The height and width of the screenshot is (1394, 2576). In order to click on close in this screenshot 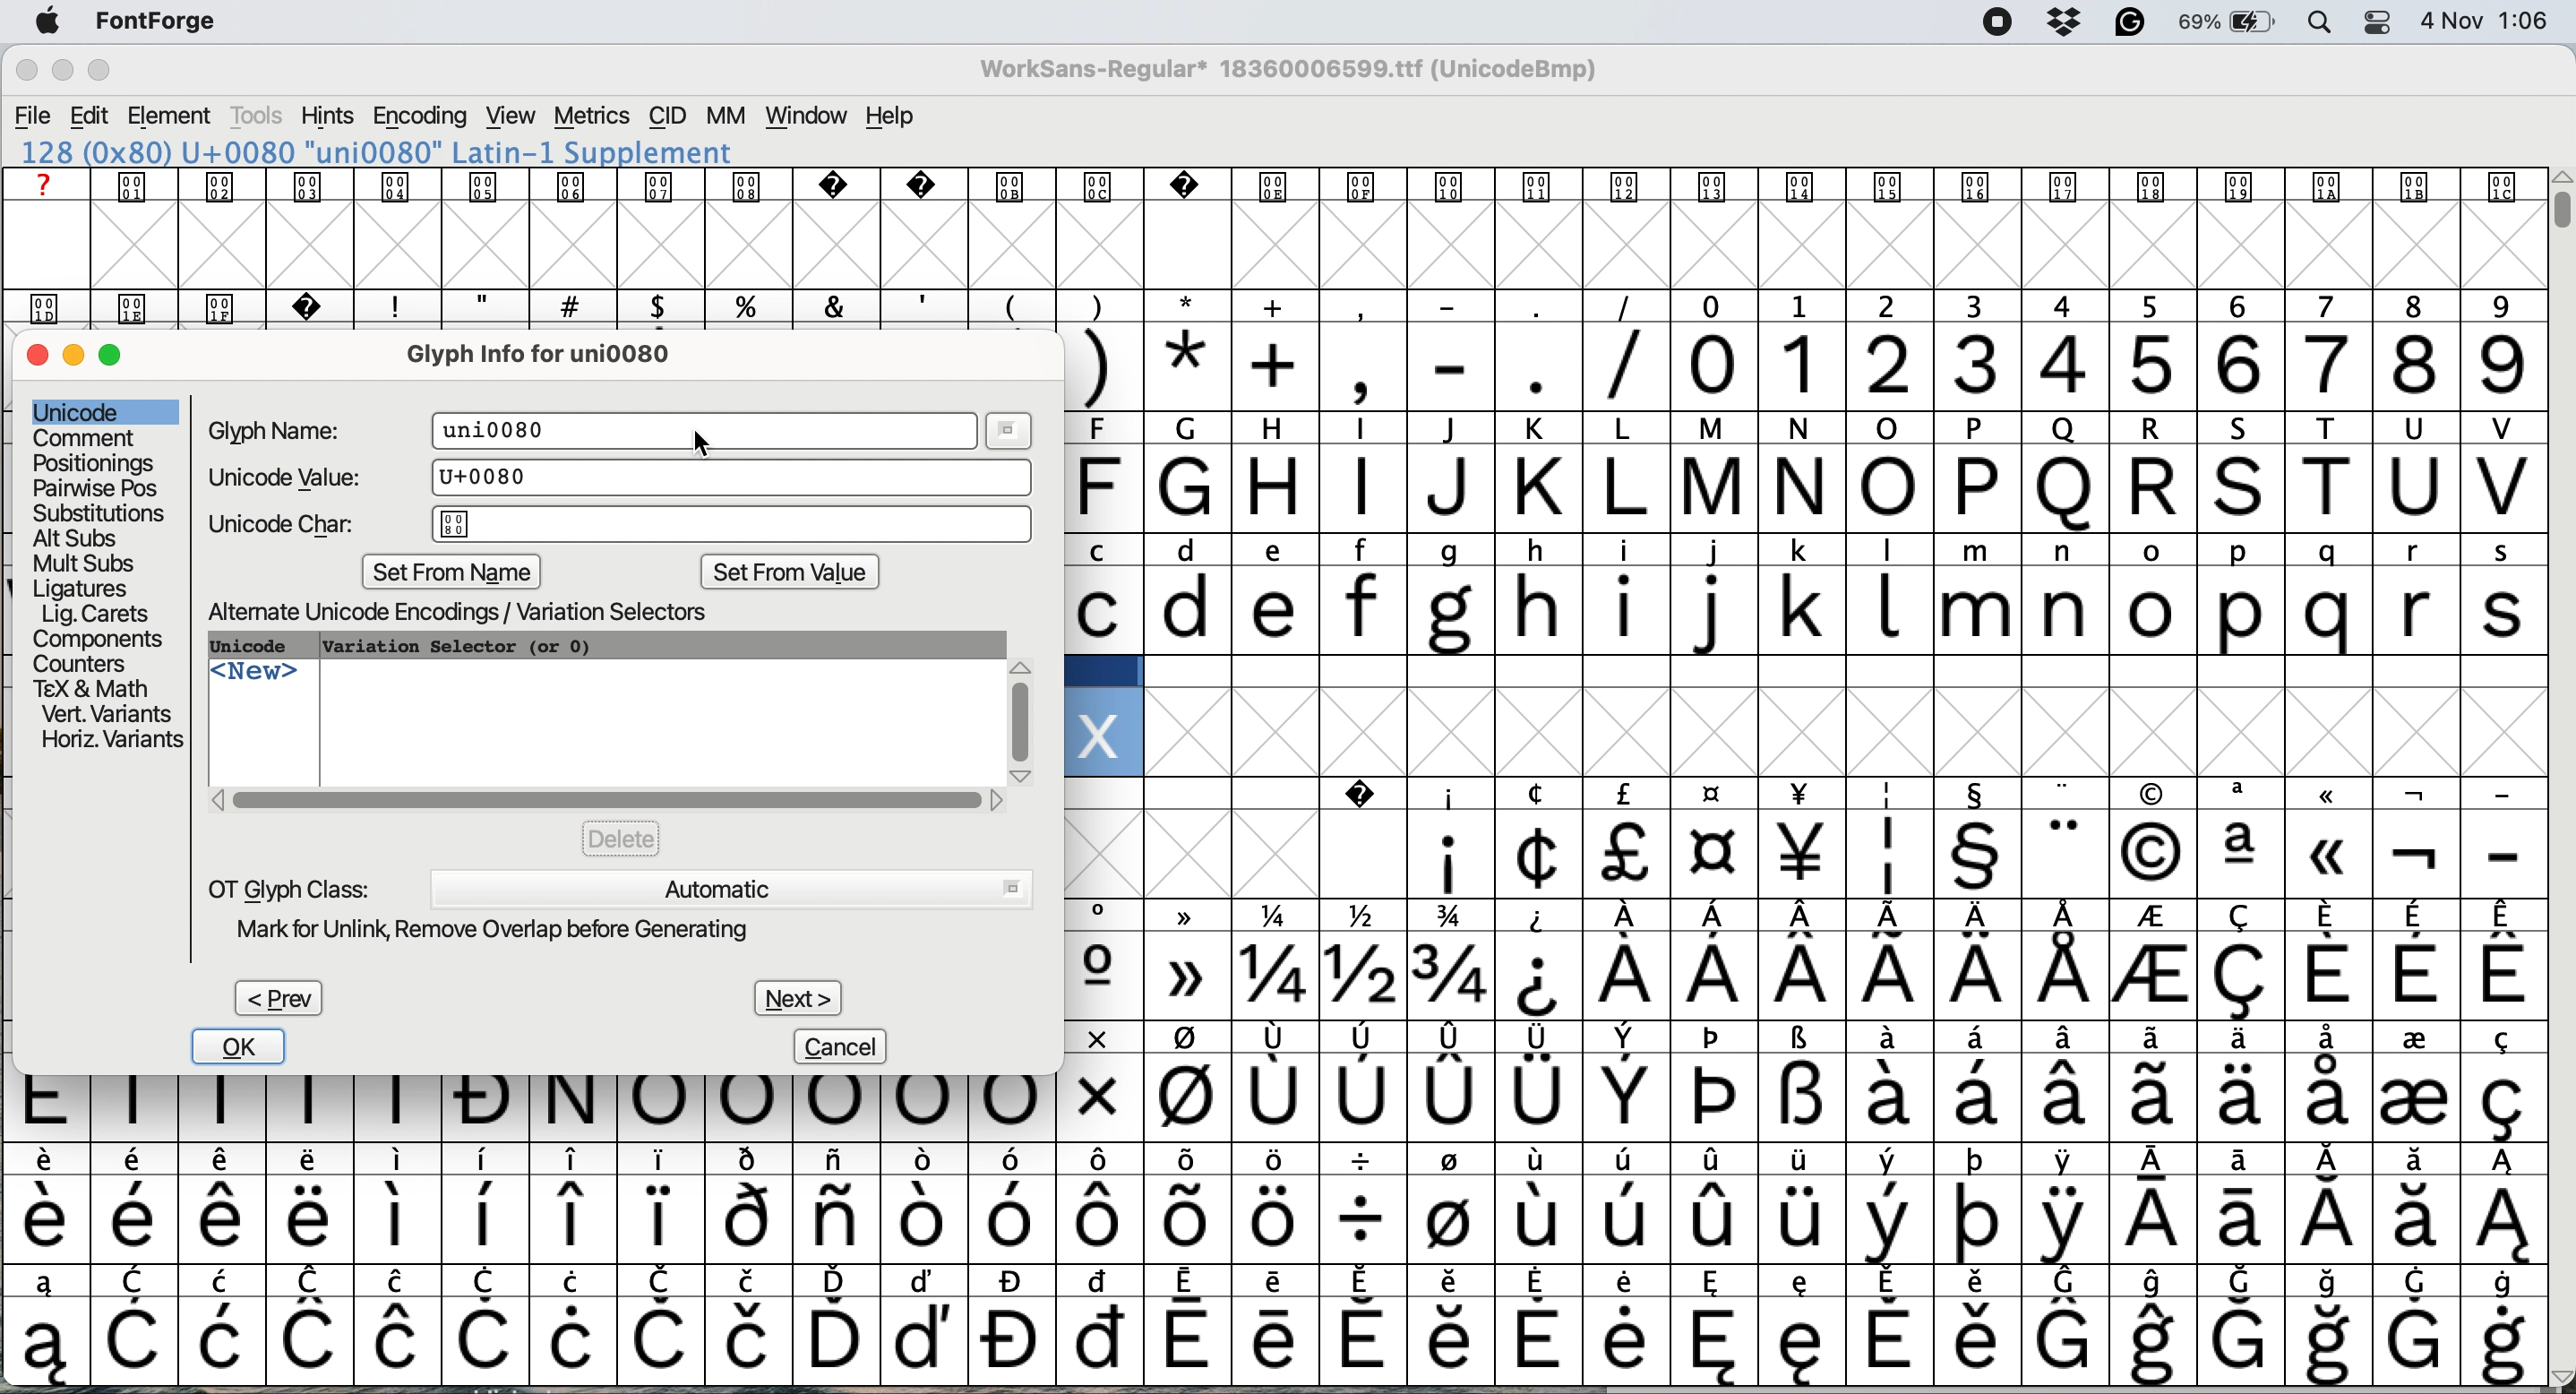, I will do `click(26, 73)`.